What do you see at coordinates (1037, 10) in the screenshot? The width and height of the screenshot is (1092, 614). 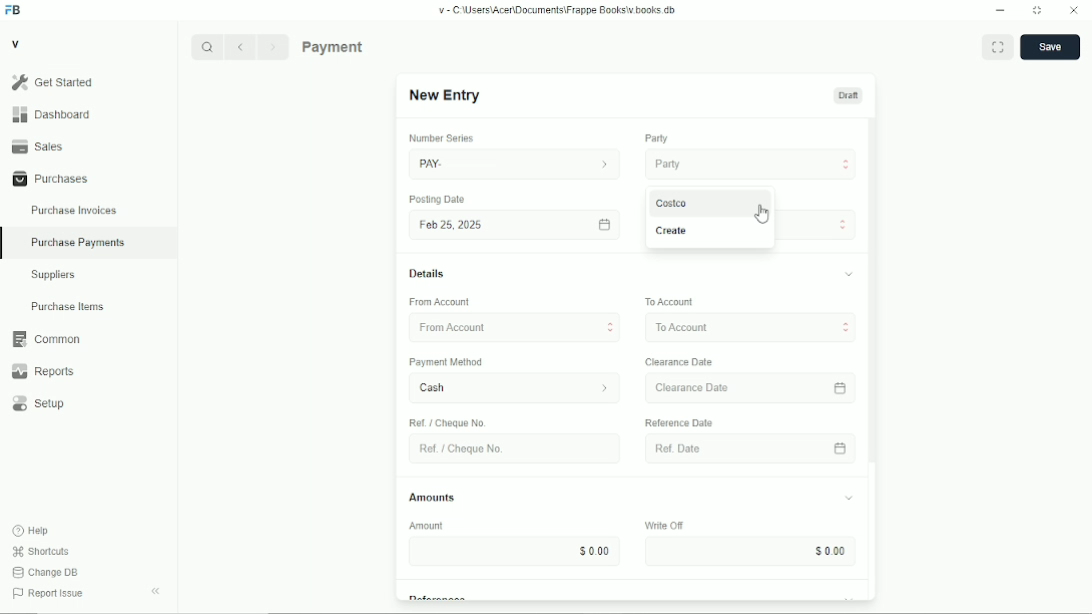 I see `Change dimension` at bounding box center [1037, 10].